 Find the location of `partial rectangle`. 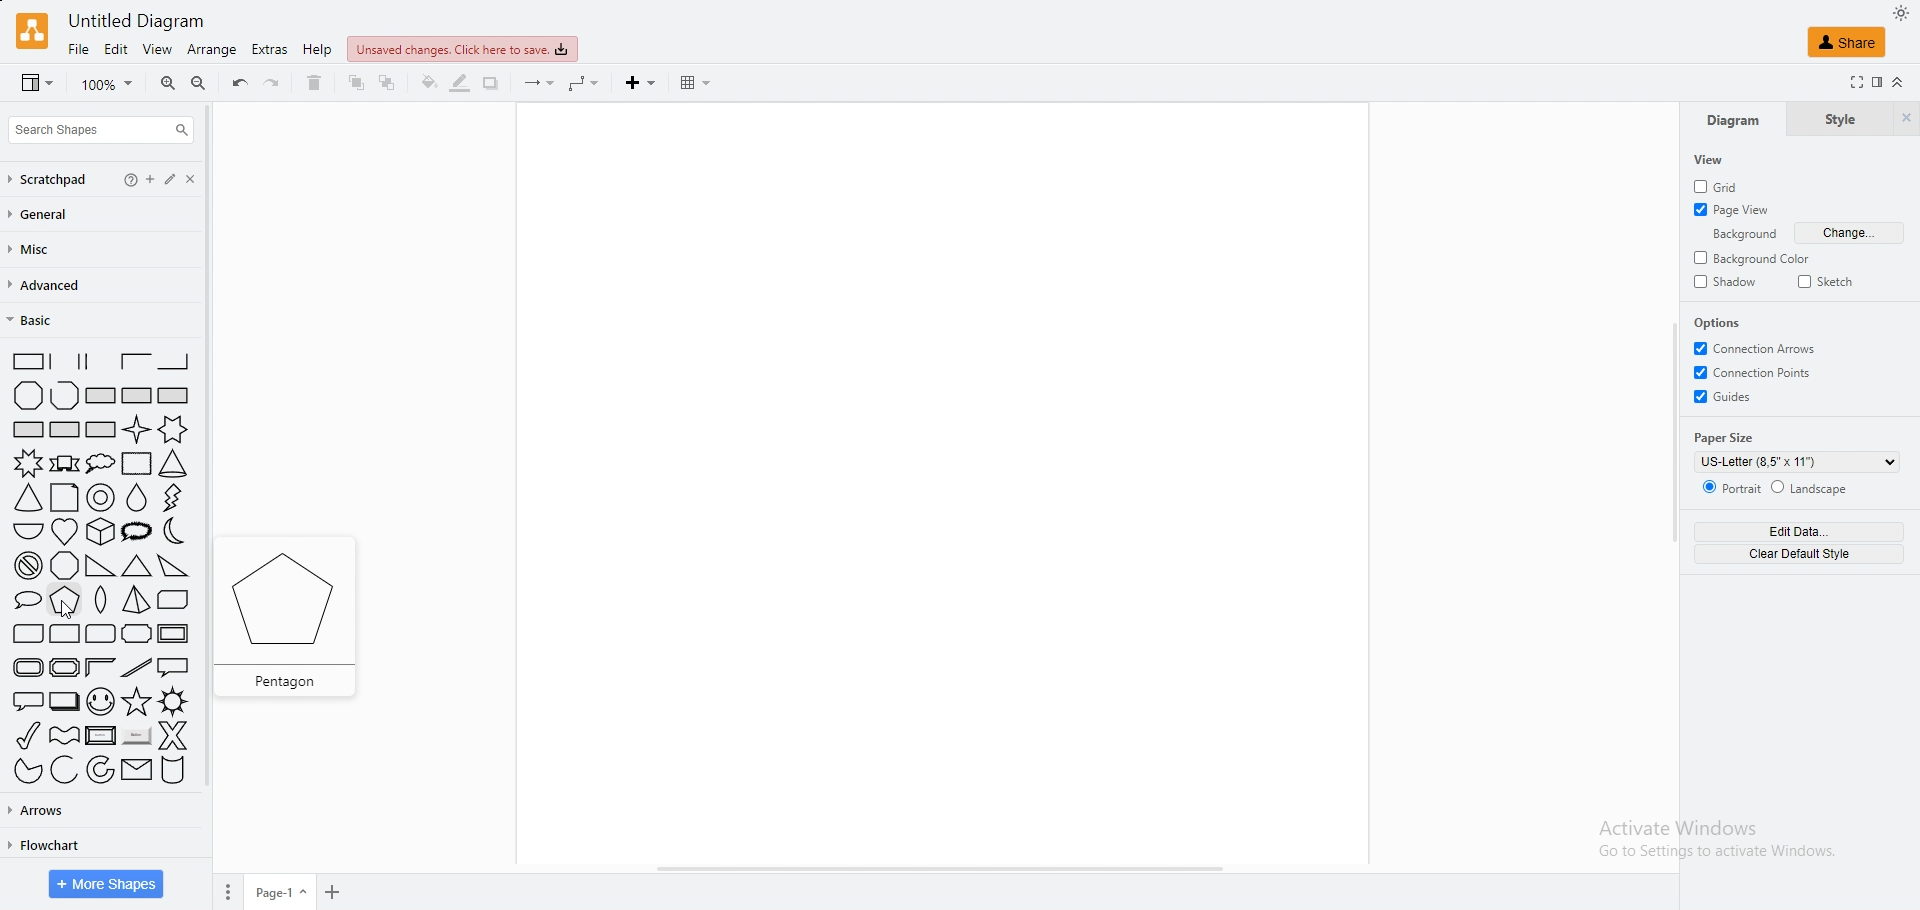

partial rectangle is located at coordinates (97, 361).